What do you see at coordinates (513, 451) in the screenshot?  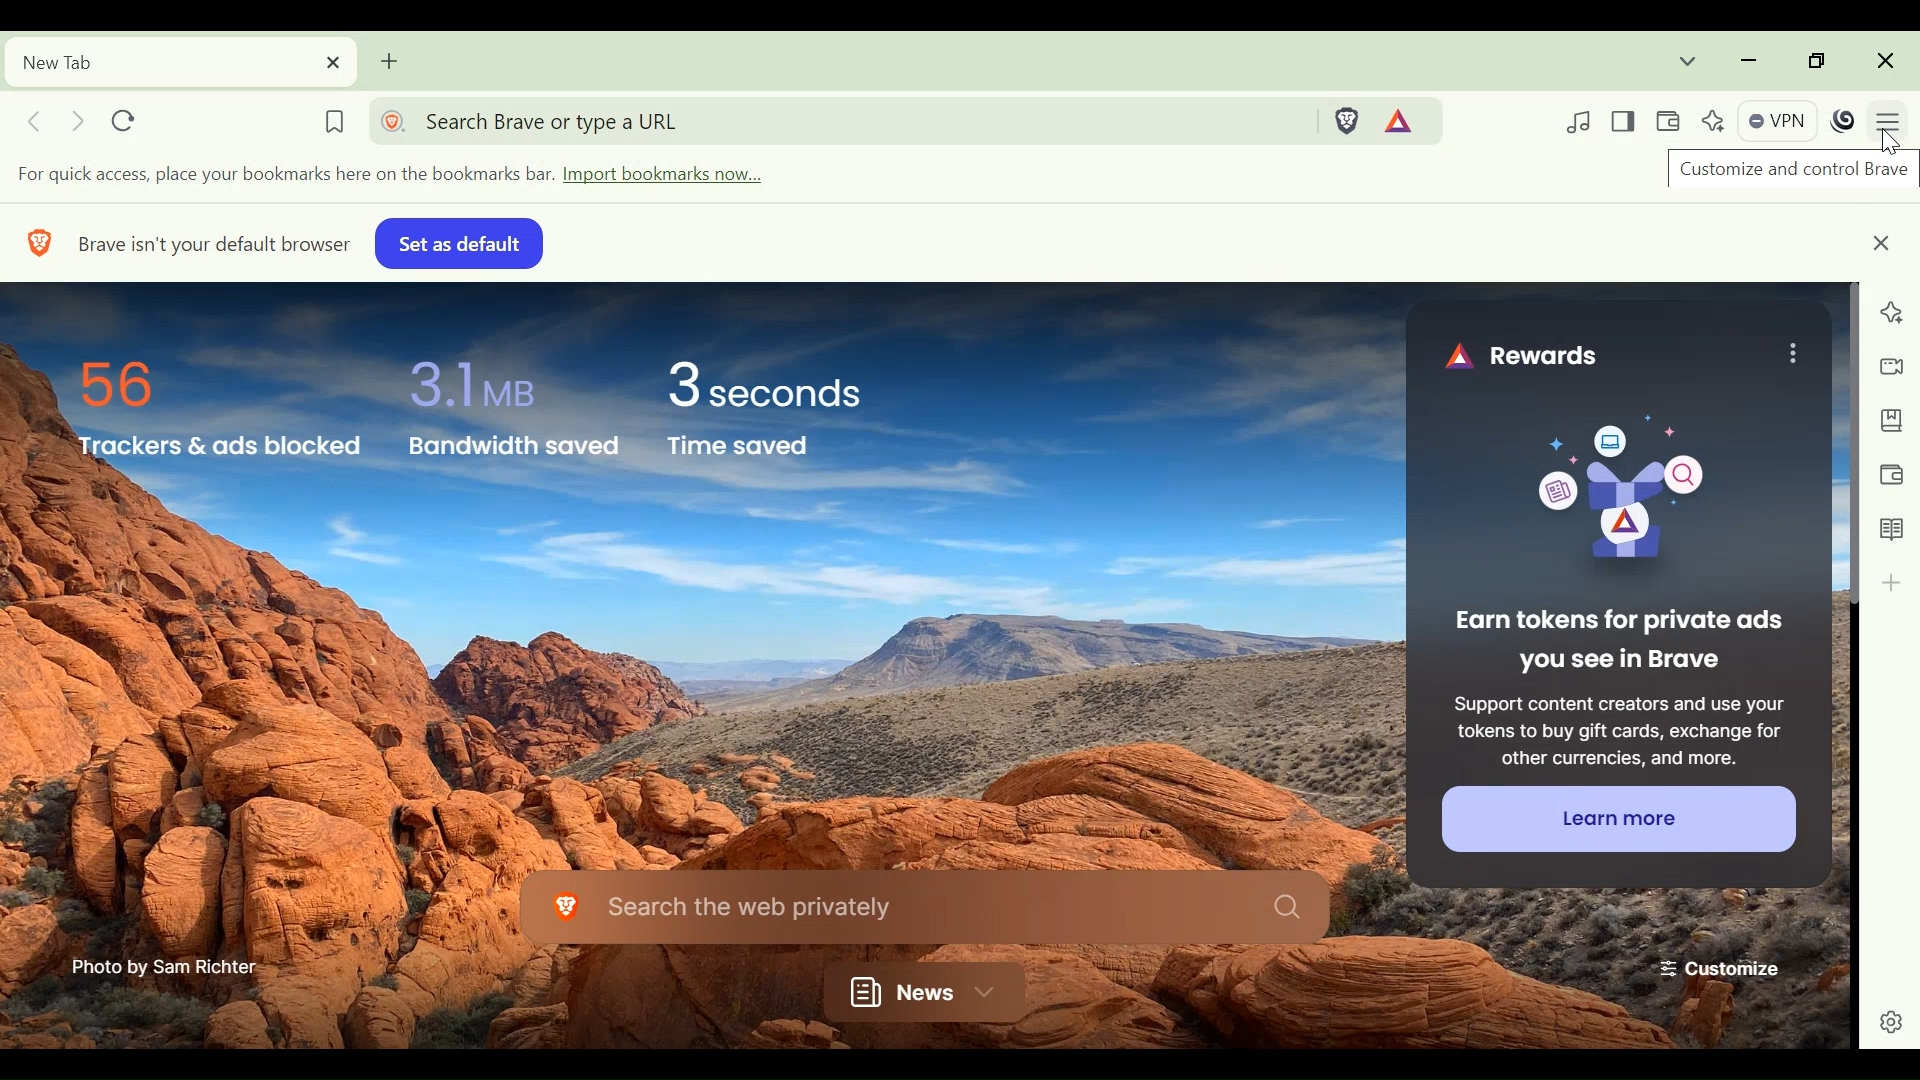 I see `Bandwidth saved` at bounding box center [513, 451].